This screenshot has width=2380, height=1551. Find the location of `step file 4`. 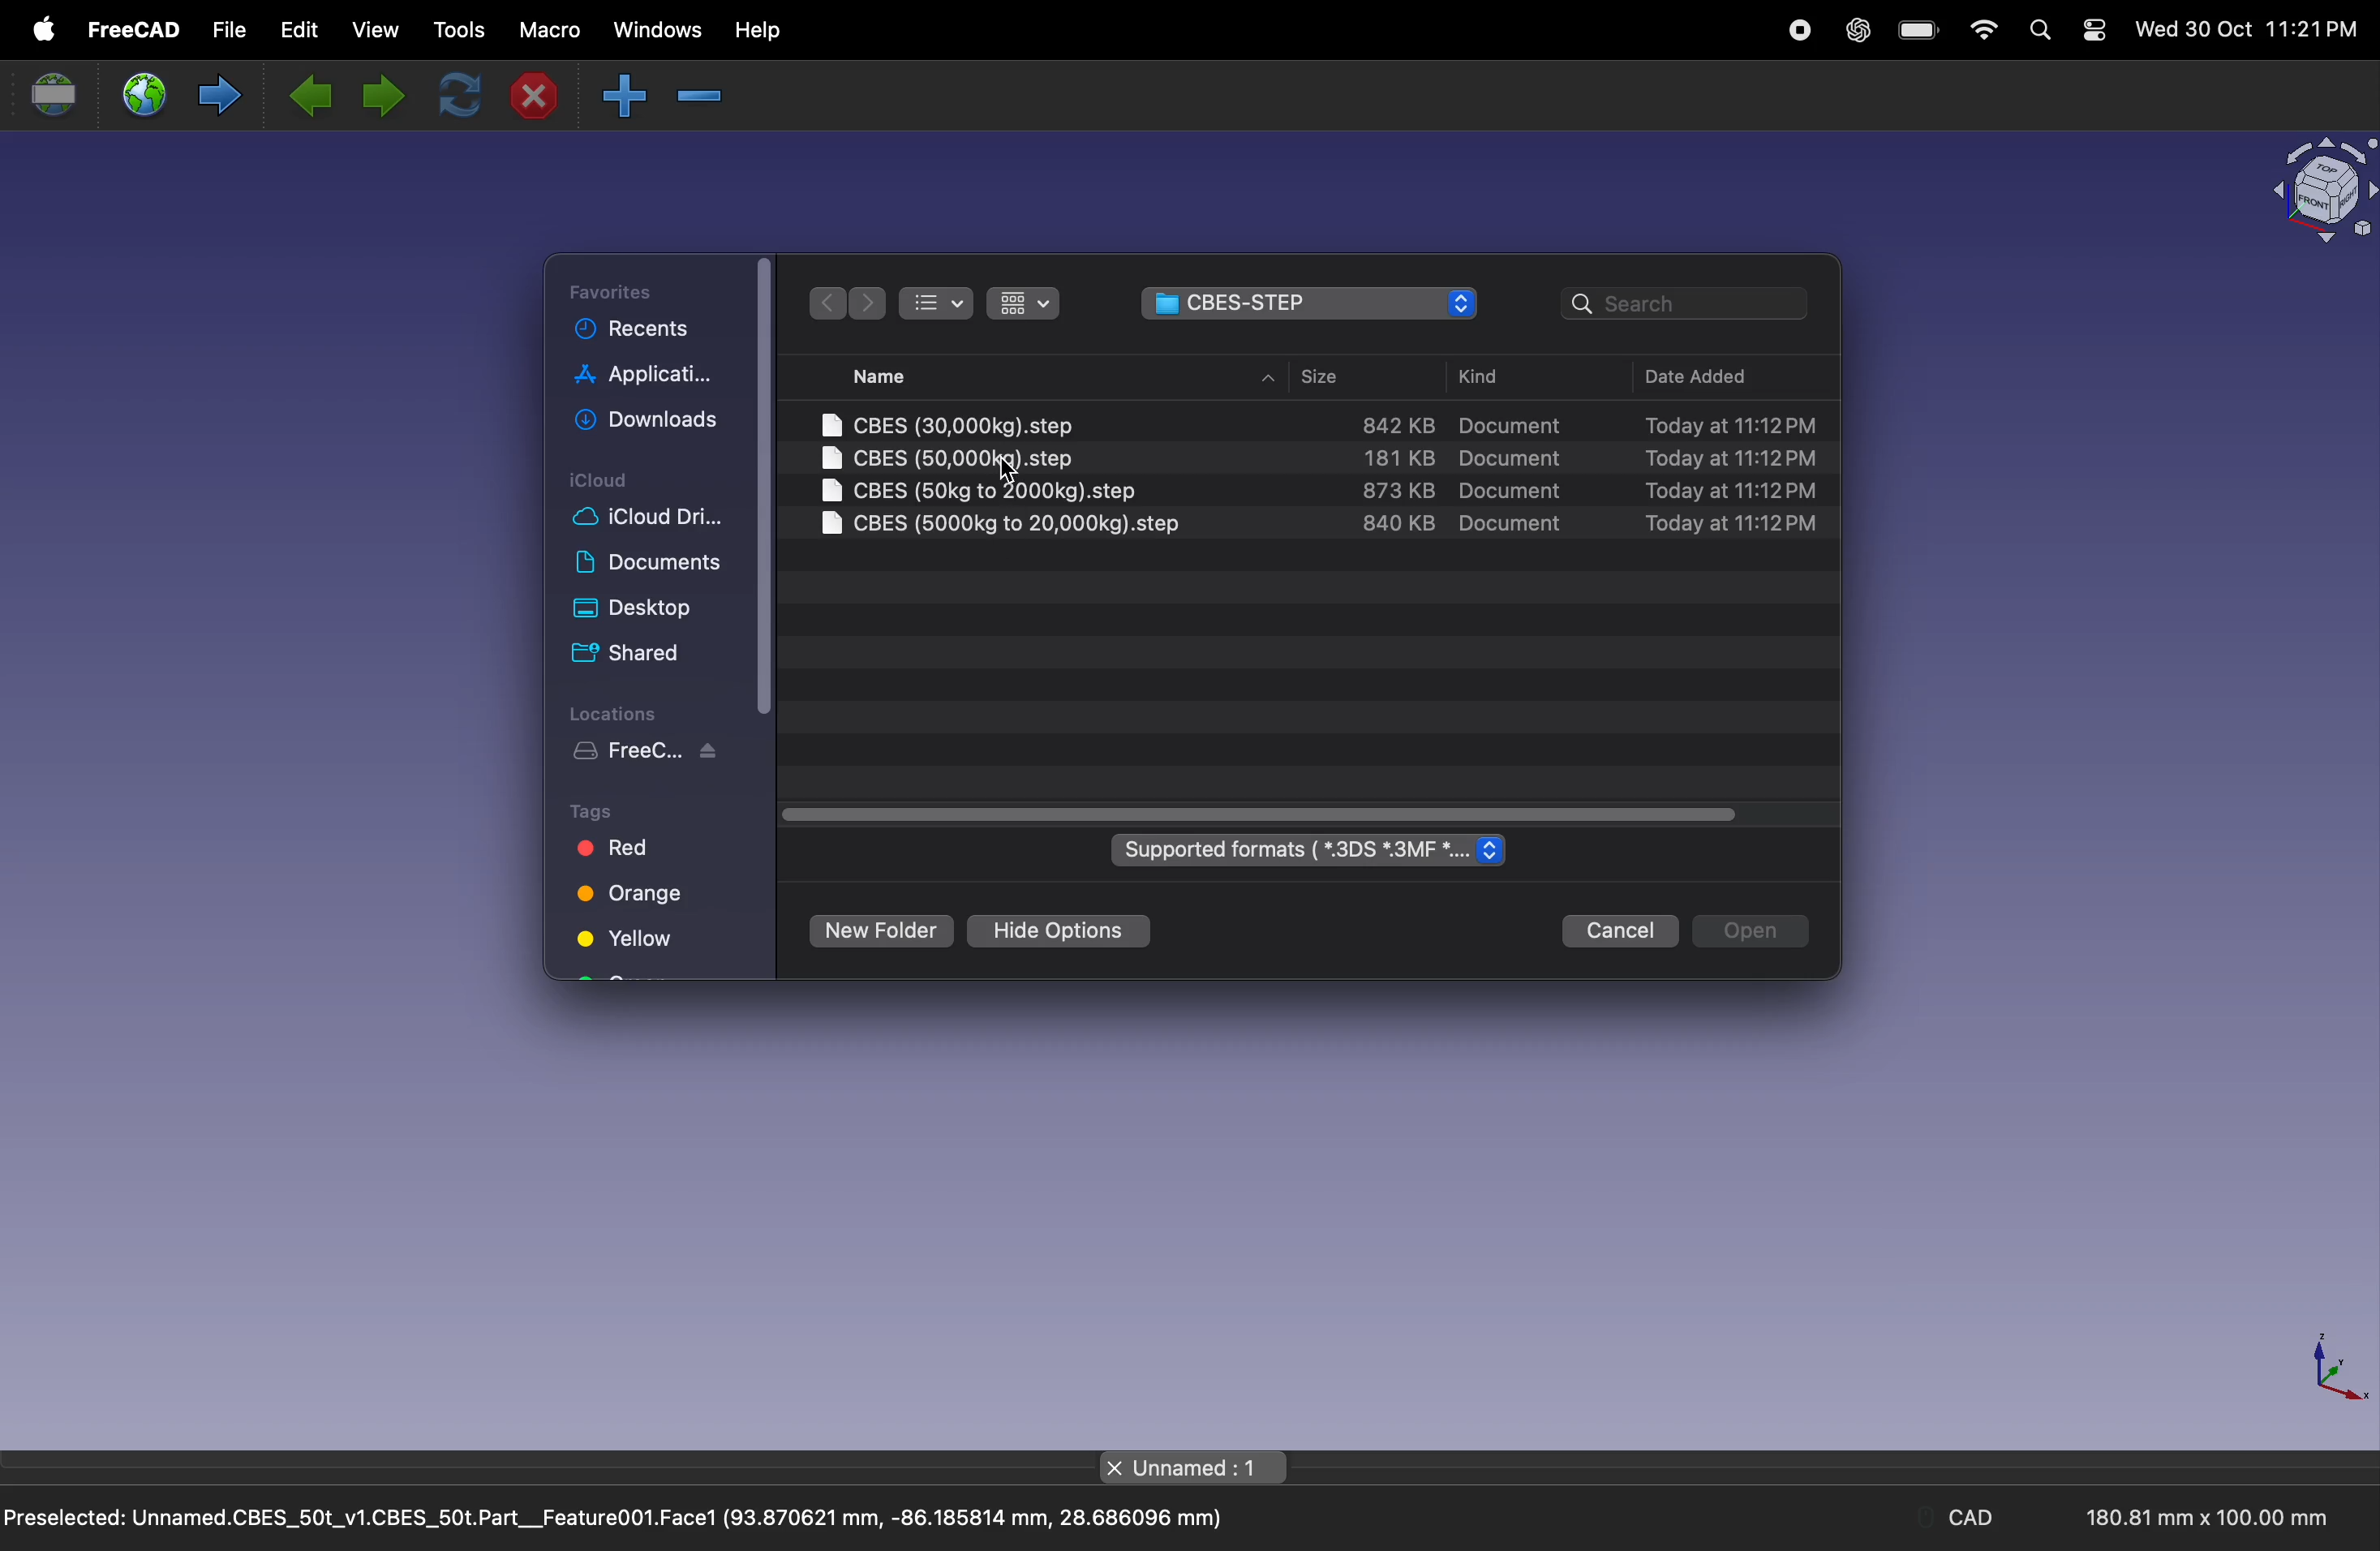

step file 4 is located at coordinates (1315, 524).